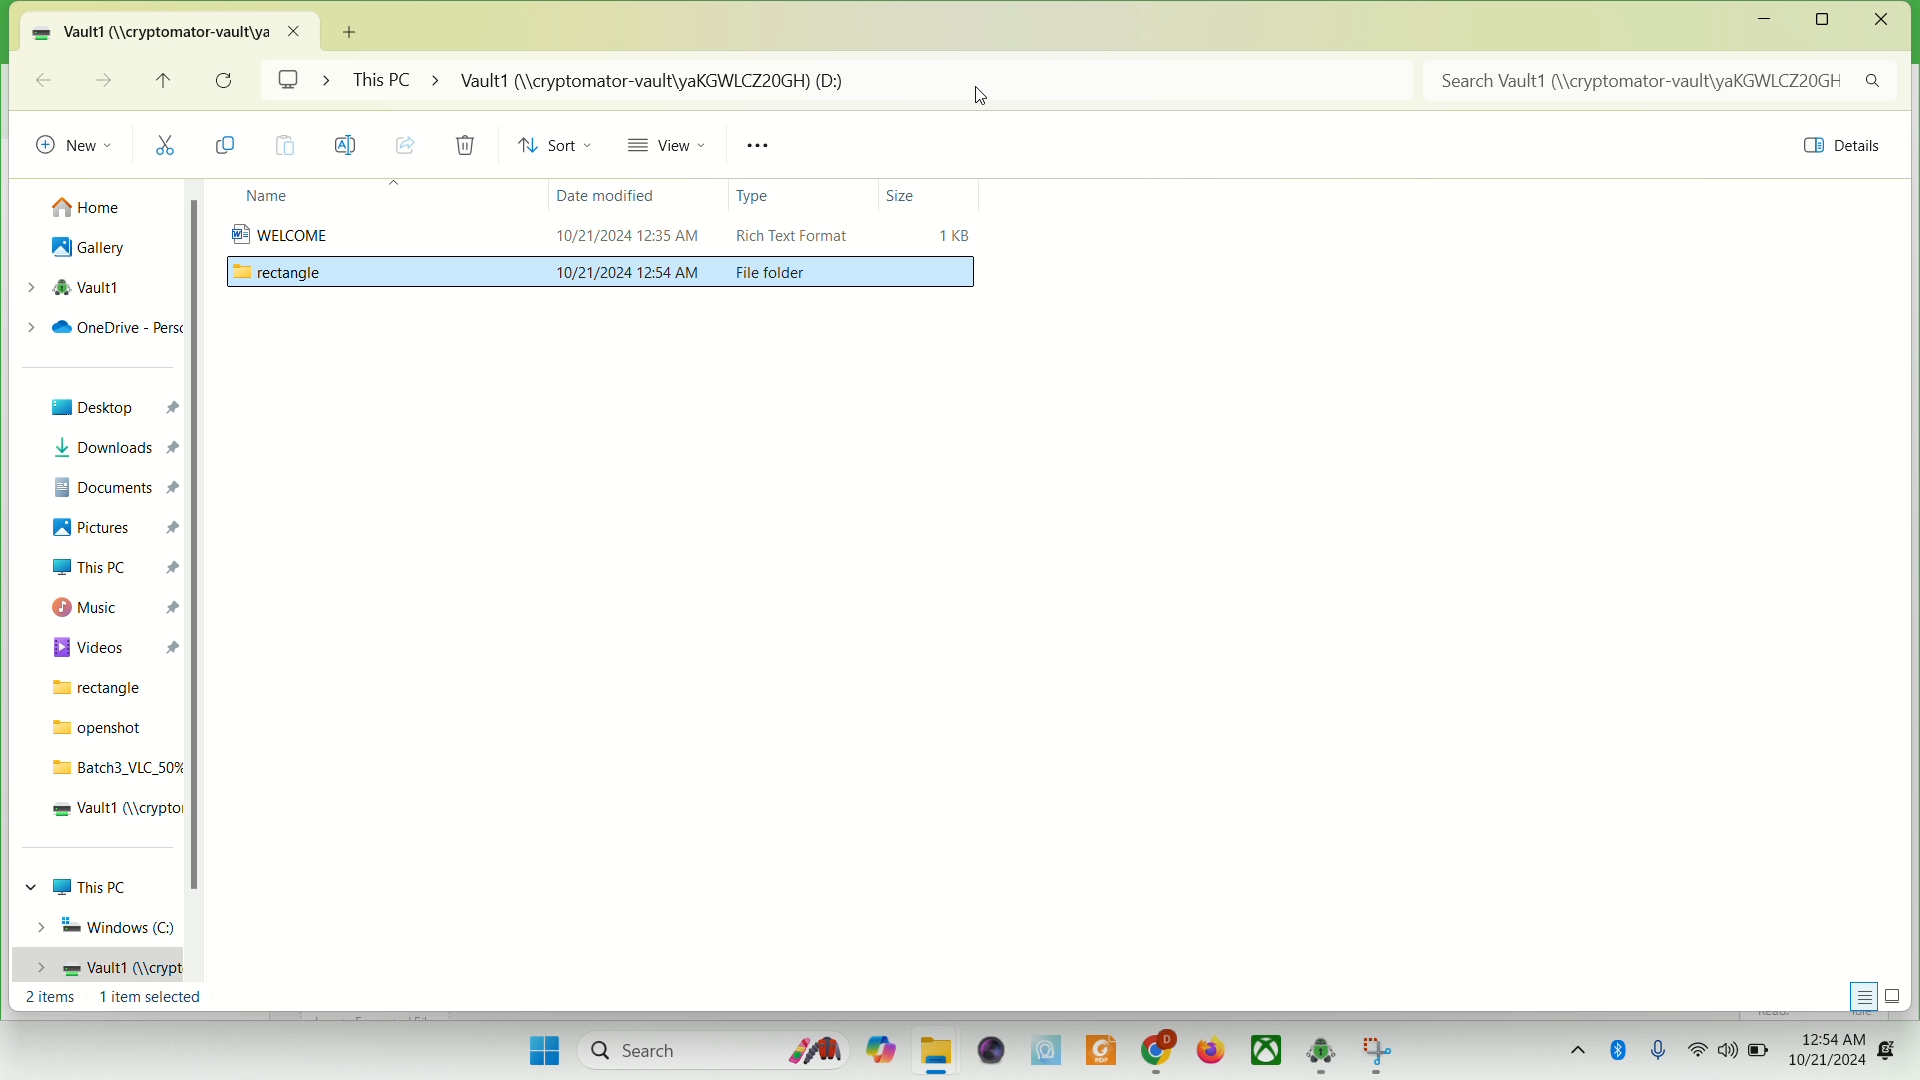 This screenshot has height=1080, width=1920. What do you see at coordinates (1835, 149) in the screenshot?
I see `details` at bounding box center [1835, 149].